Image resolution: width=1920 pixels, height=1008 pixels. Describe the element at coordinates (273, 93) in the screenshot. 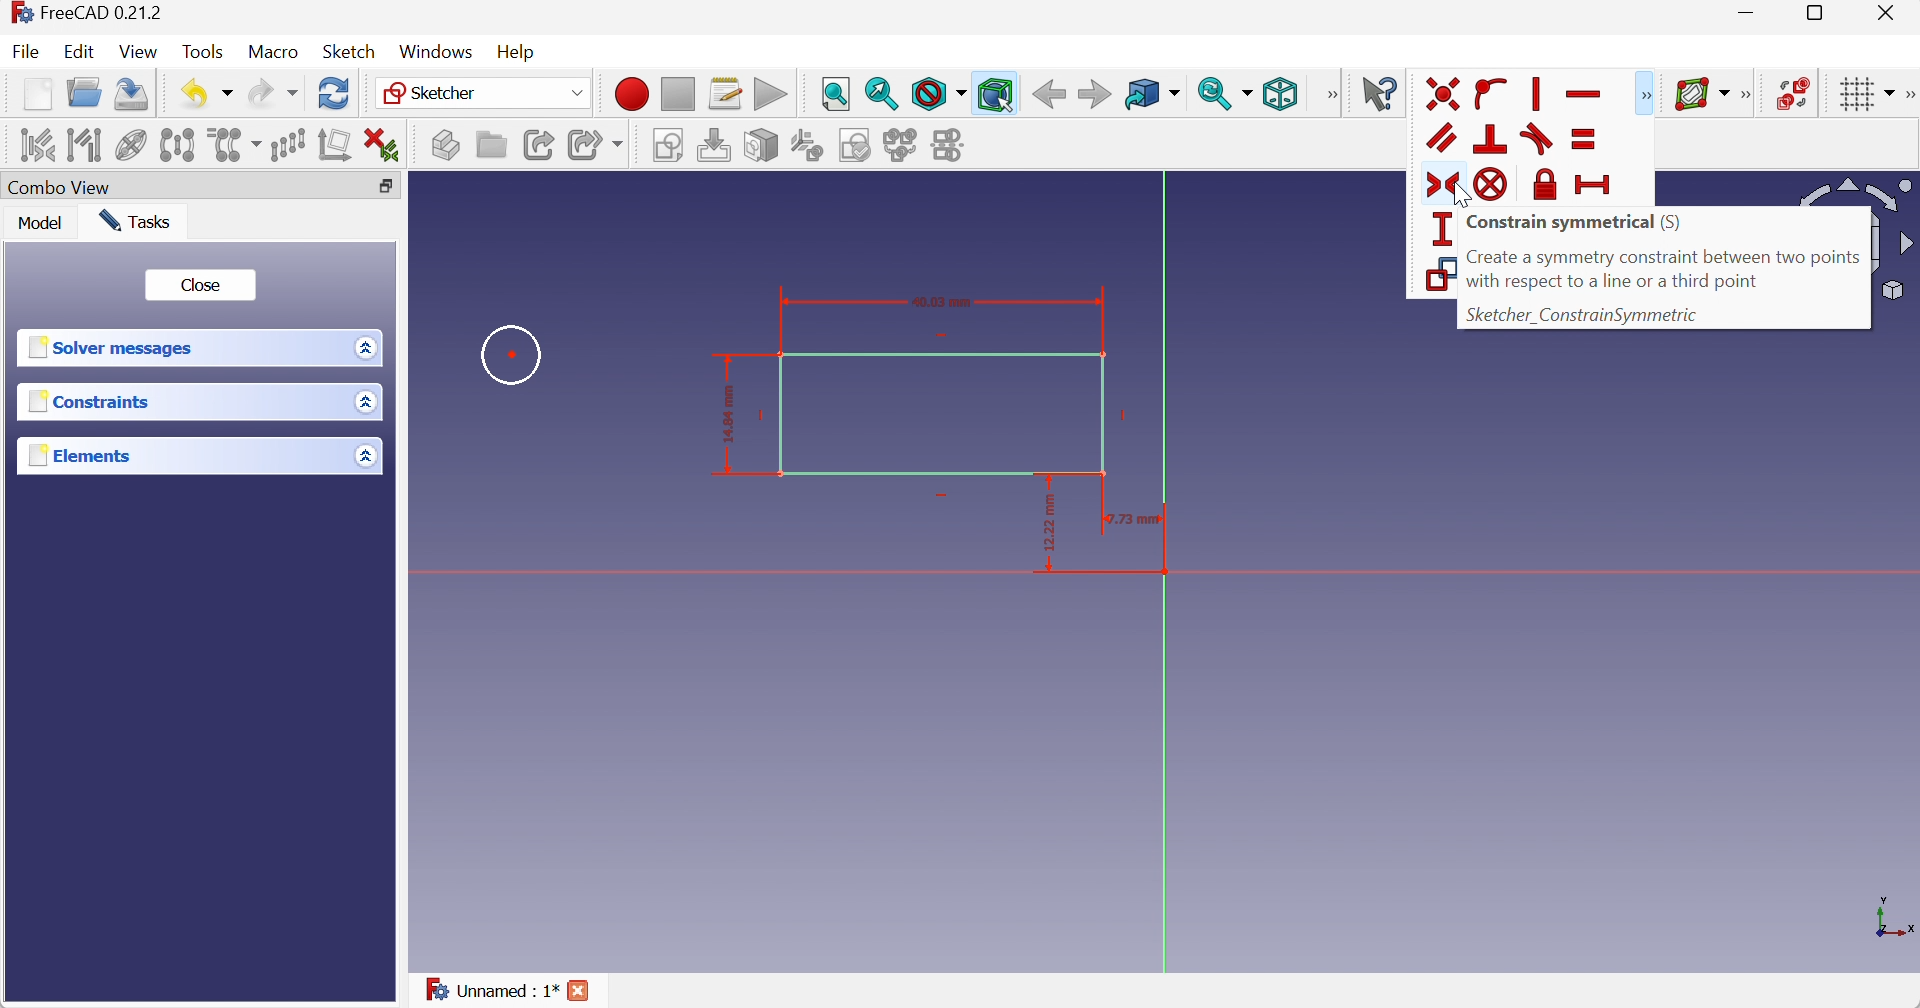

I see `Redo` at that location.